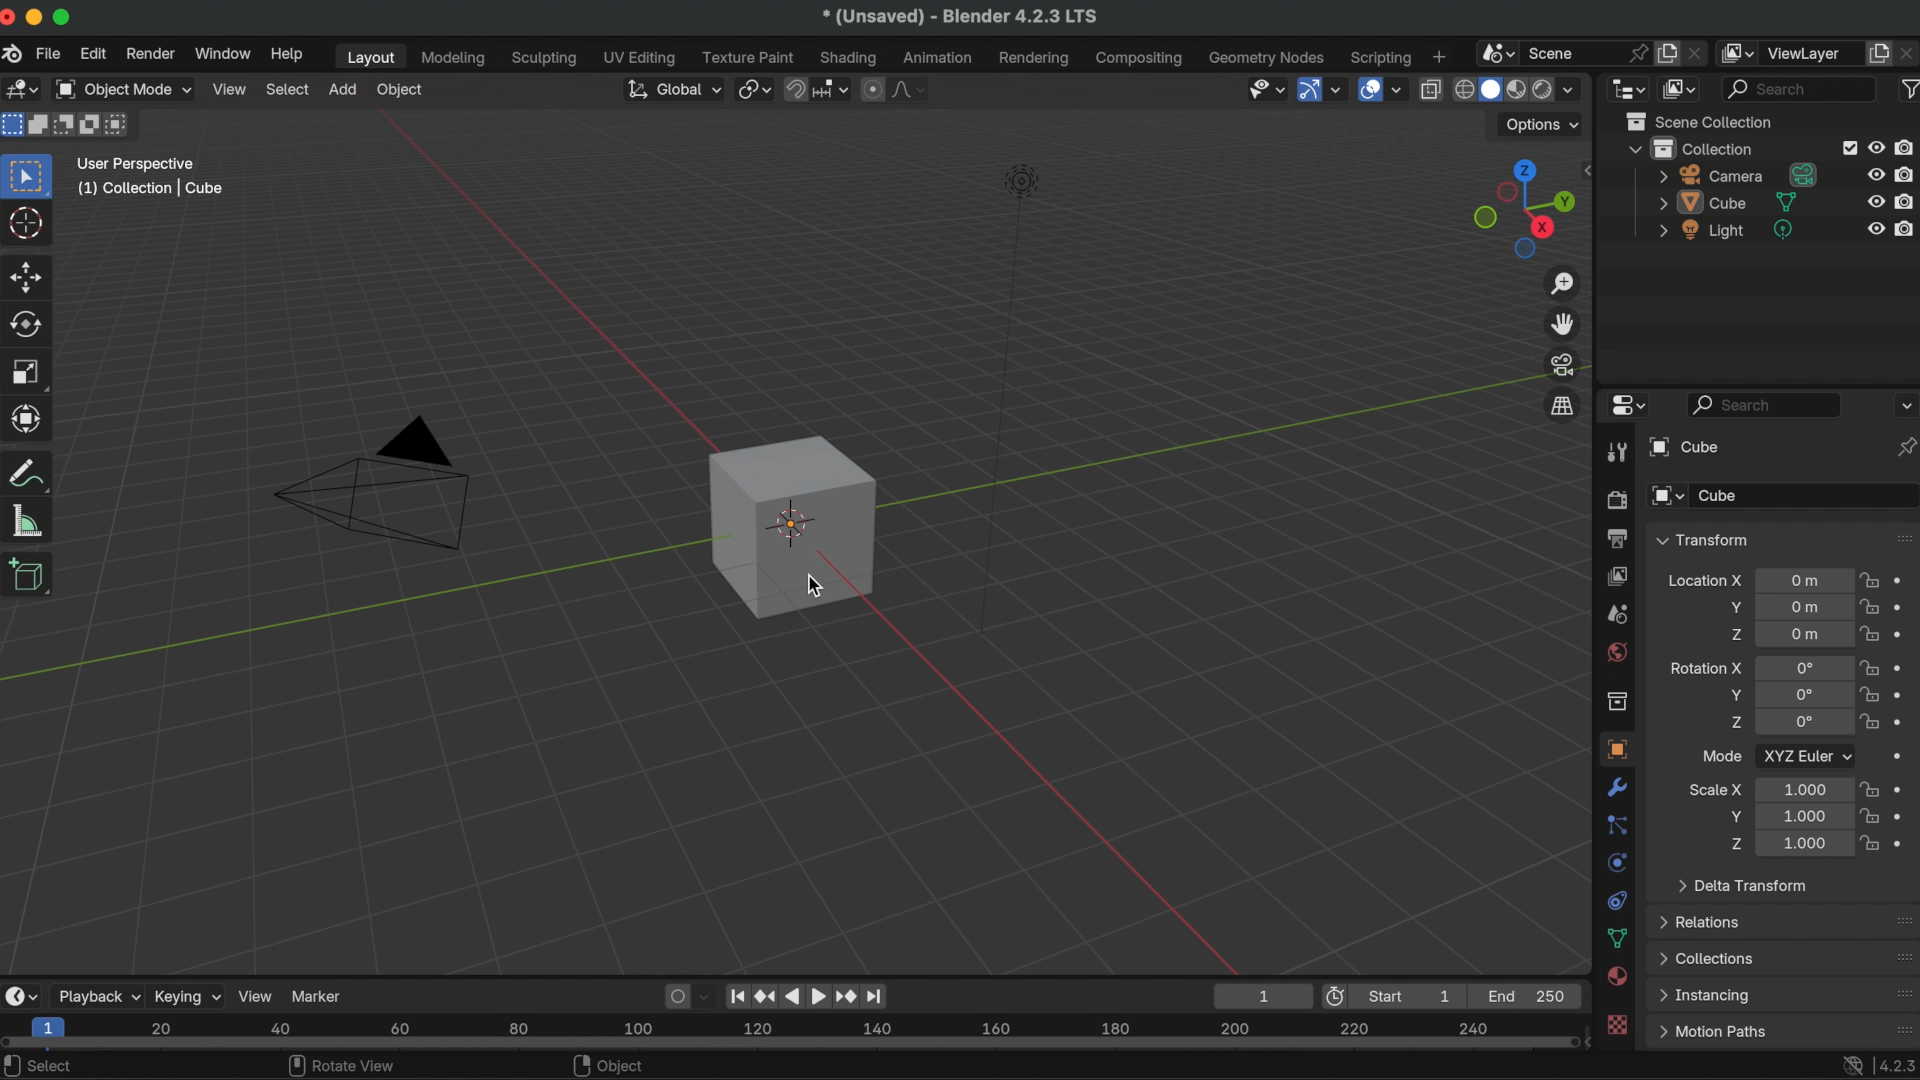 Image resolution: width=1920 pixels, height=1080 pixels. What do you see at coordinates (1904, 694) in the screenshot?
I see `animate property` at bounding box center [1904, 694].